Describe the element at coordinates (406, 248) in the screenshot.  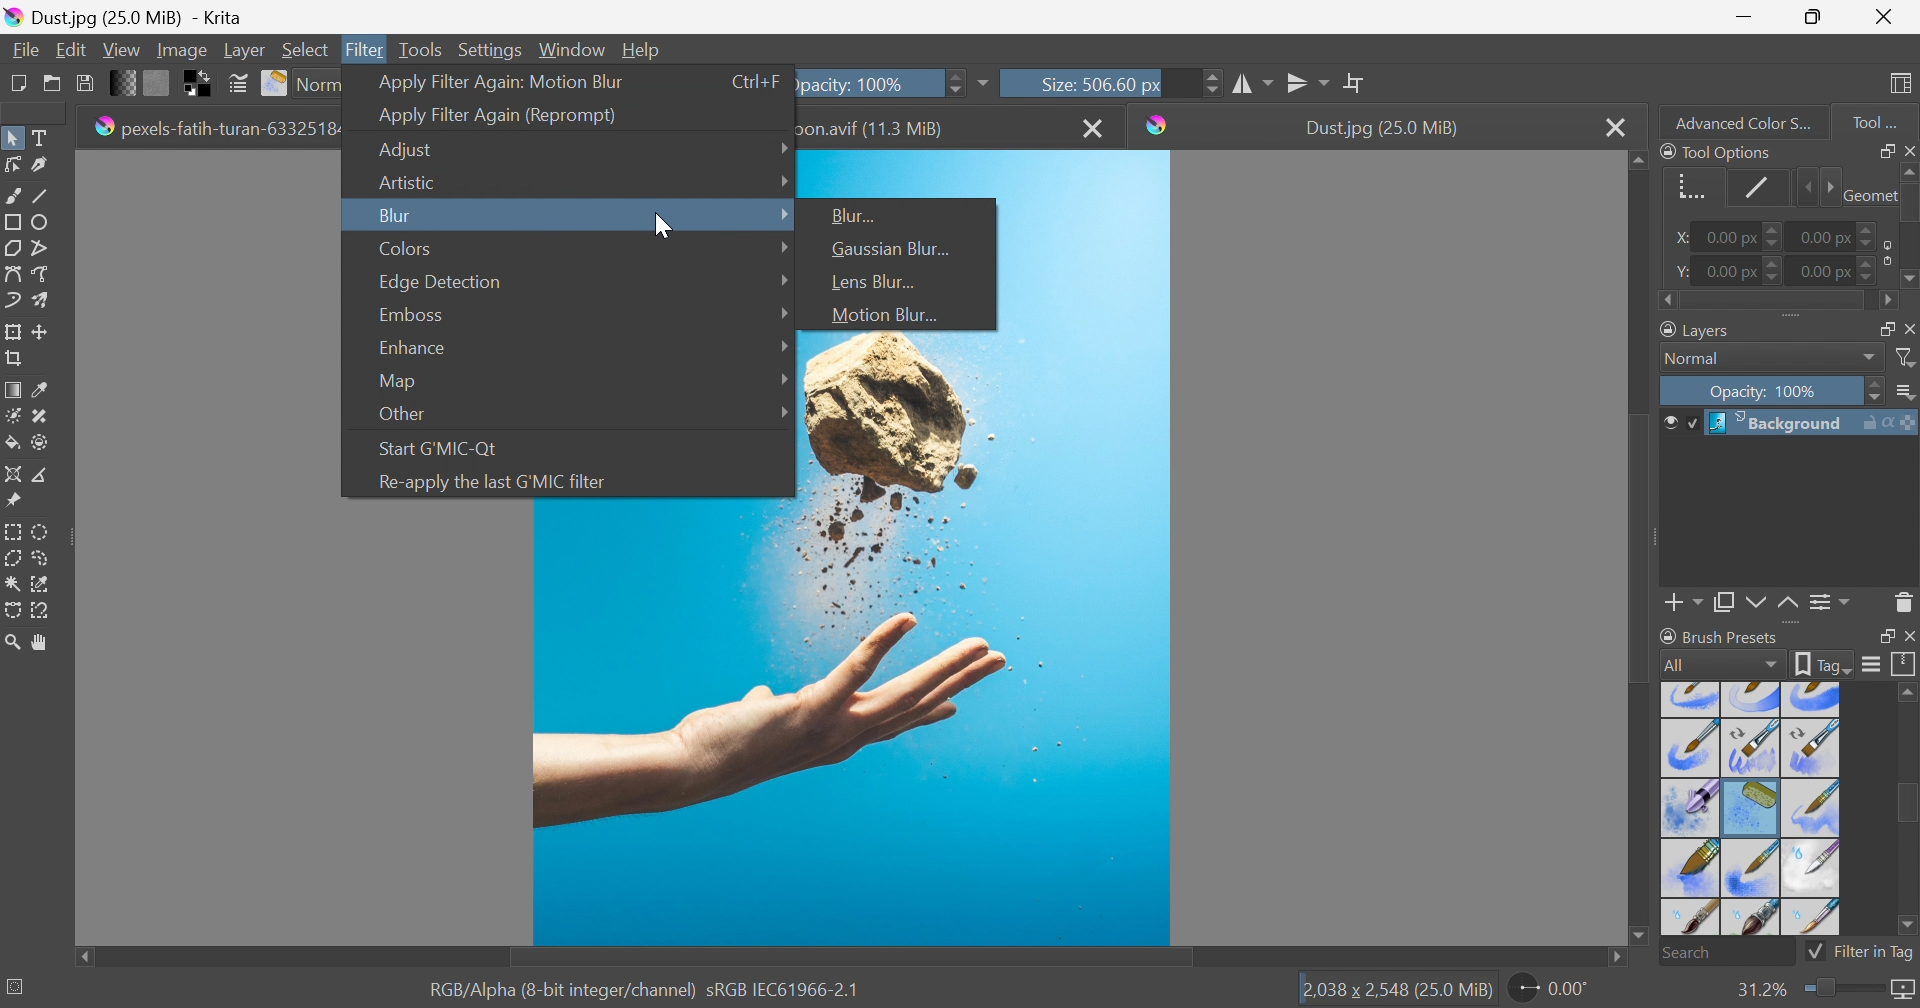
I see `Colors` at that location.